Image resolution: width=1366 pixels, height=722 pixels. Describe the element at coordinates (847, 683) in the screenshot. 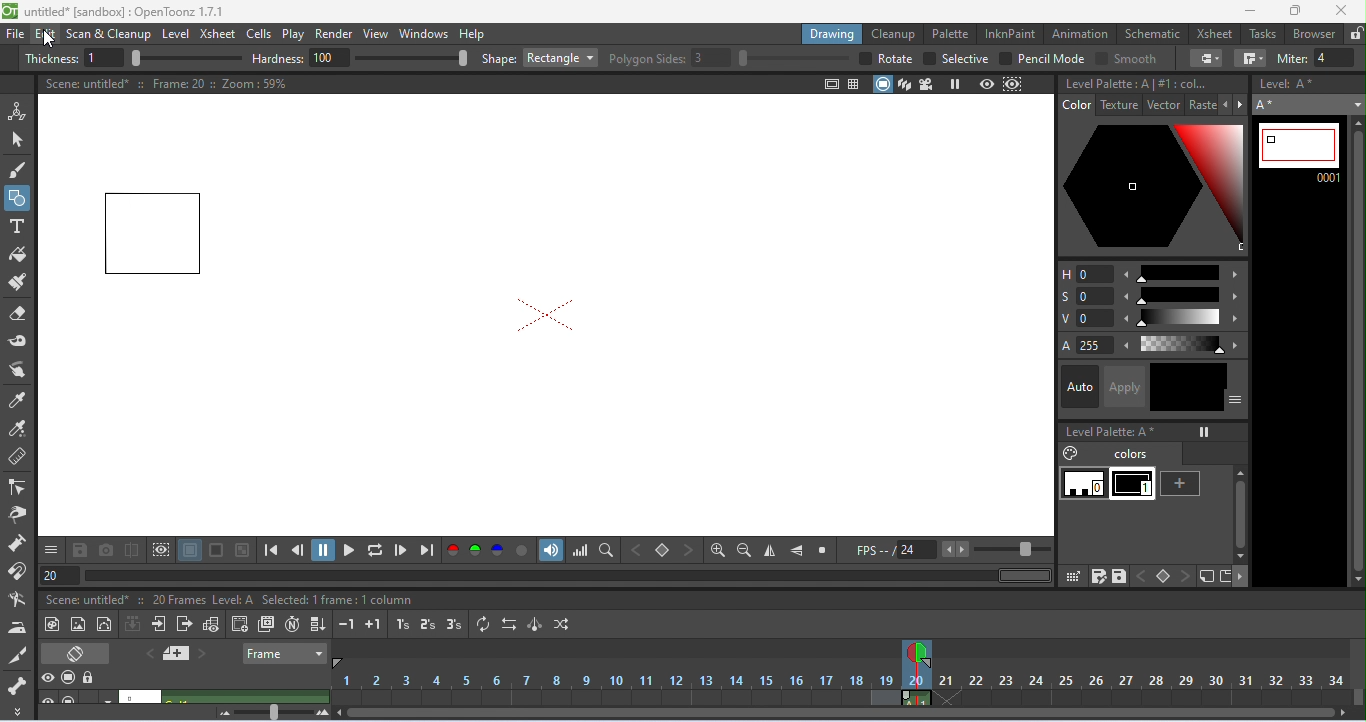

I see `frames` at that location.